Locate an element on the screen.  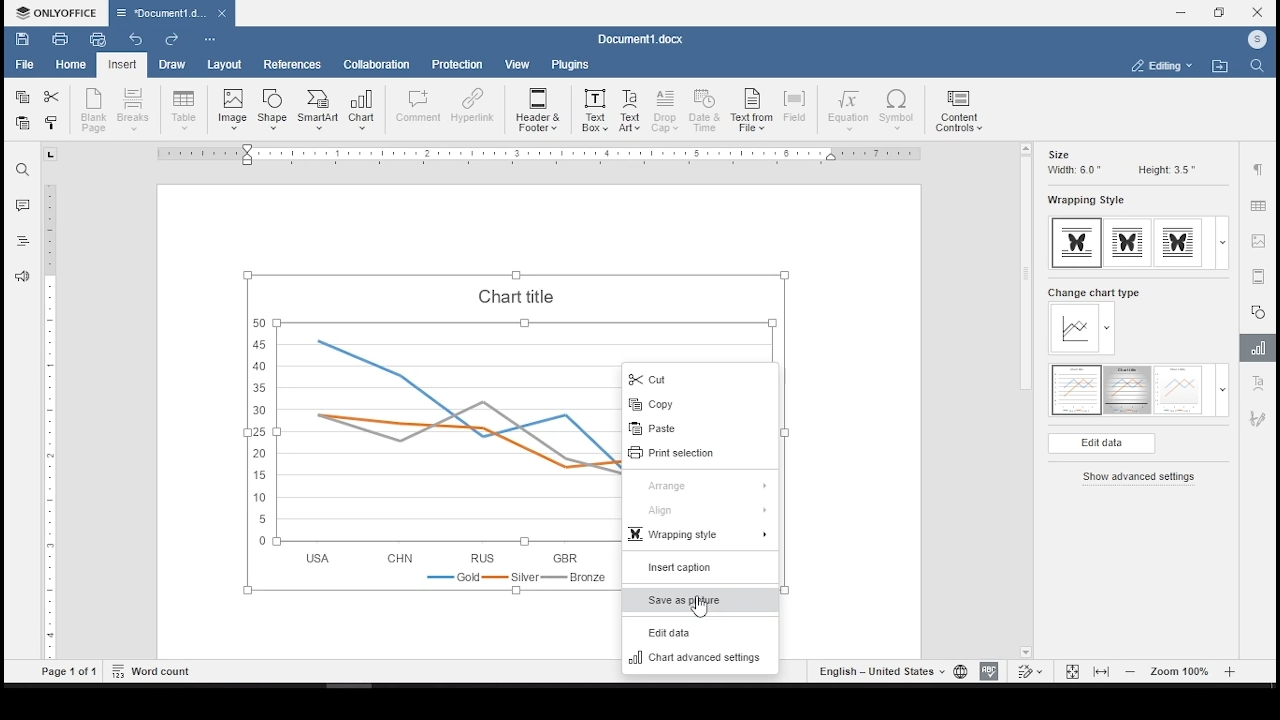
insert smartart is located at coordinates (318, 111).